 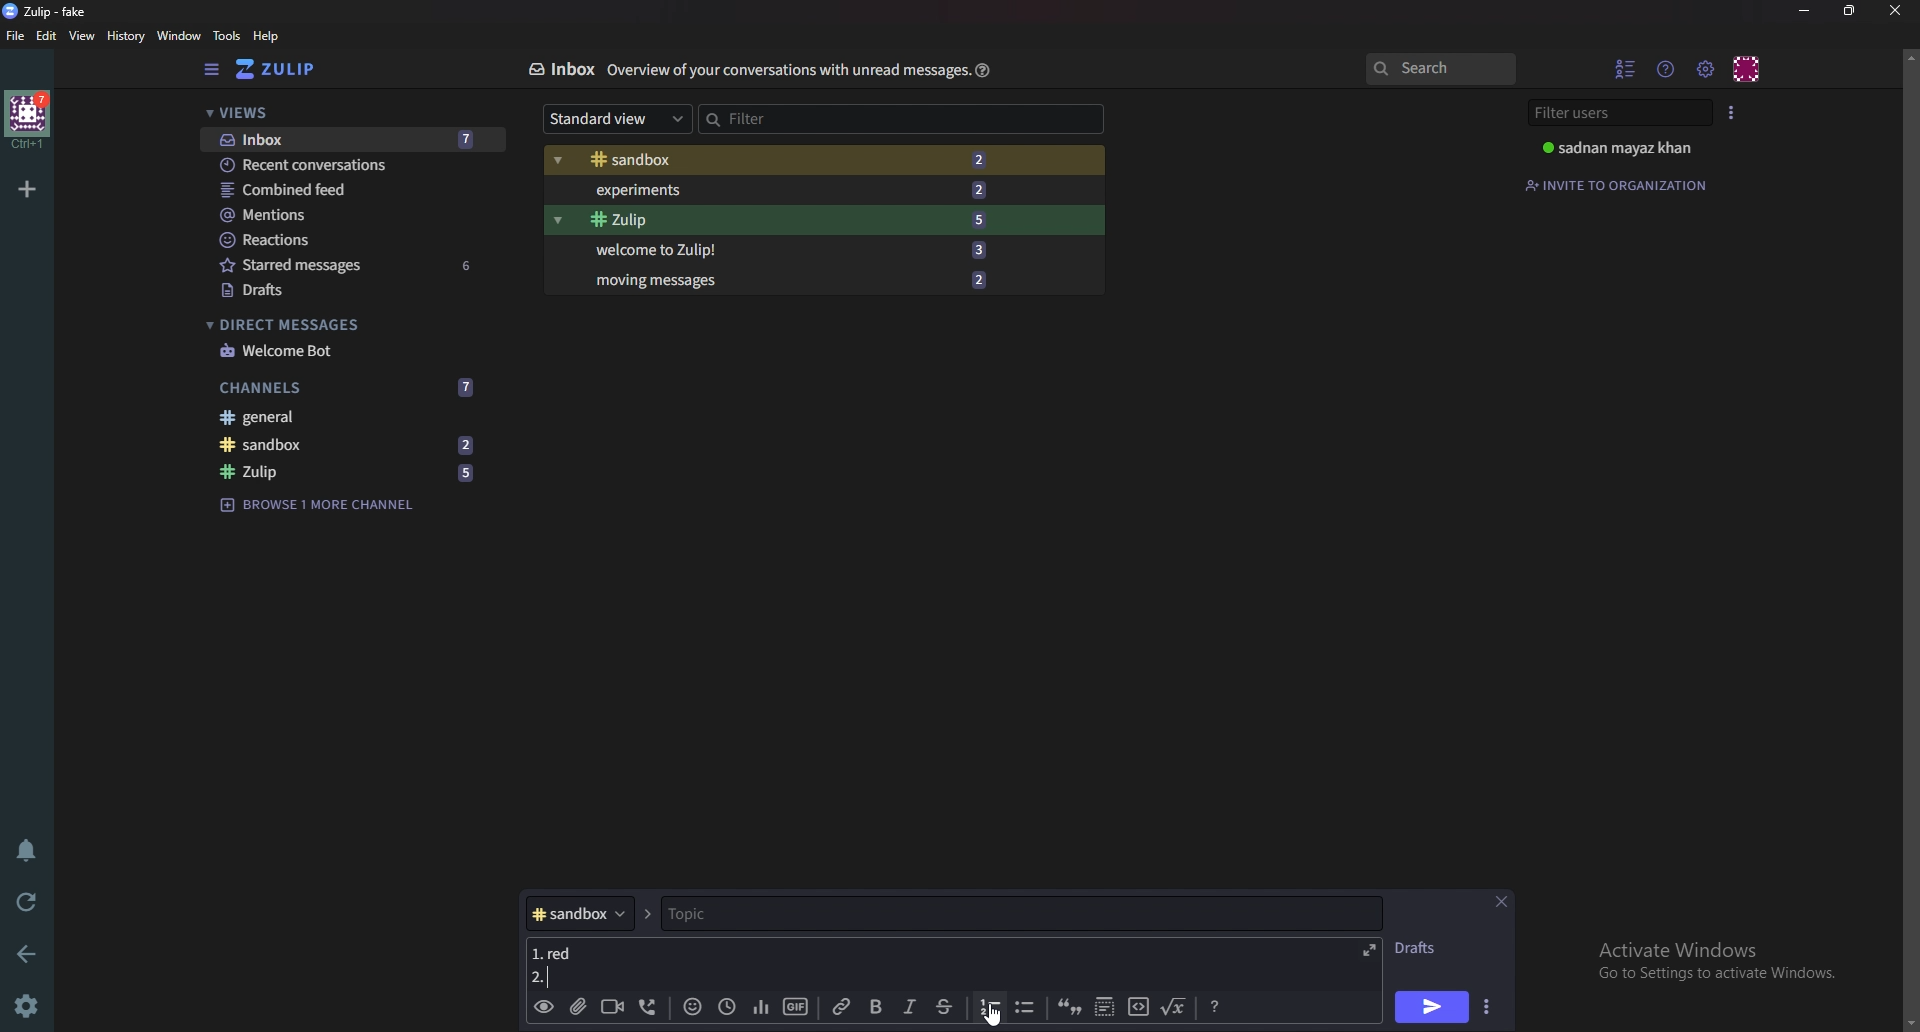 I want to click on Italic, so click(x=908, y=1010).